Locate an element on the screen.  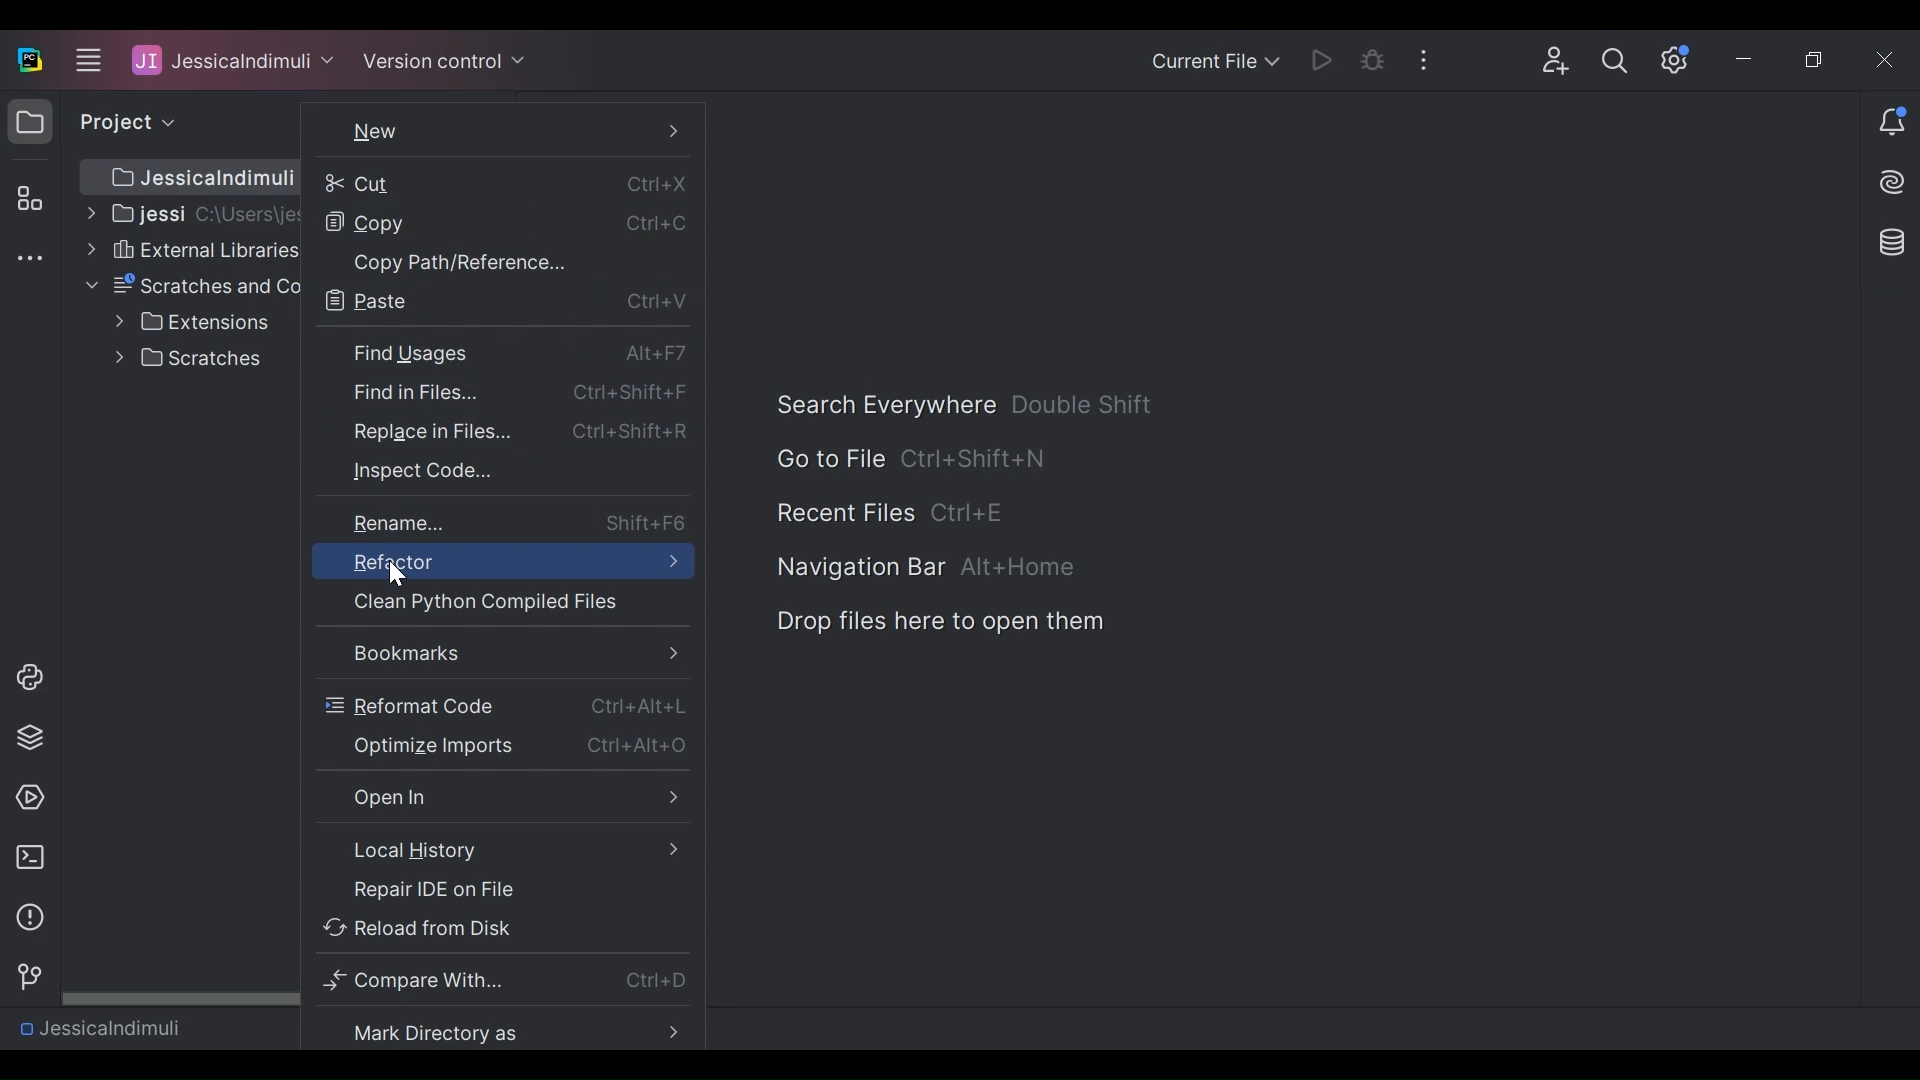
Version Control is located at coordinates (444, 59).